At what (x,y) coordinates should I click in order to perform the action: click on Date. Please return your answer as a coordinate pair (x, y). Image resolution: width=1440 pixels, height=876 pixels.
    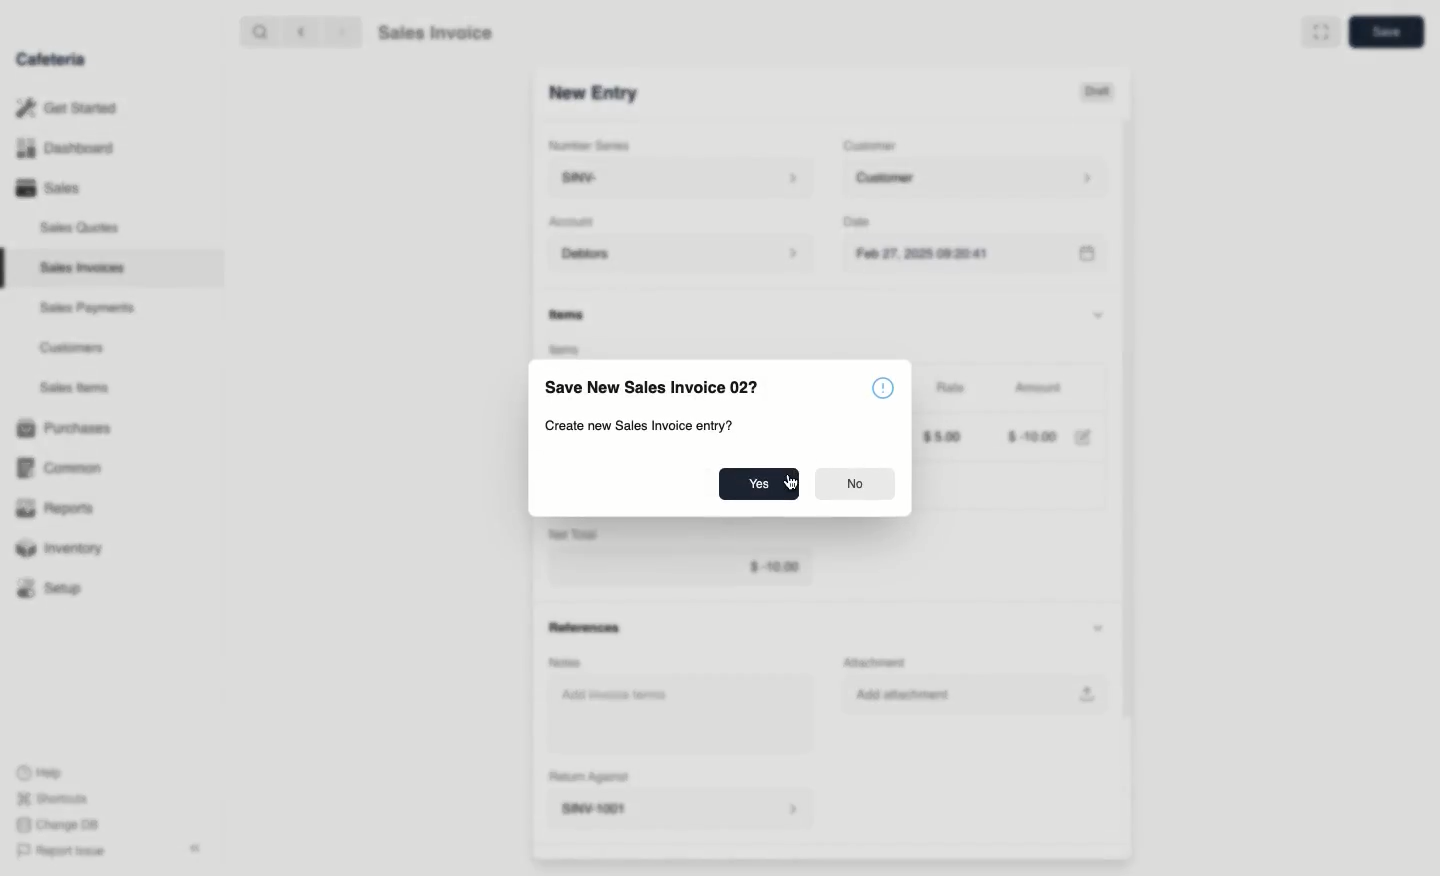
    Looking at the image, I should click on (863, 222).